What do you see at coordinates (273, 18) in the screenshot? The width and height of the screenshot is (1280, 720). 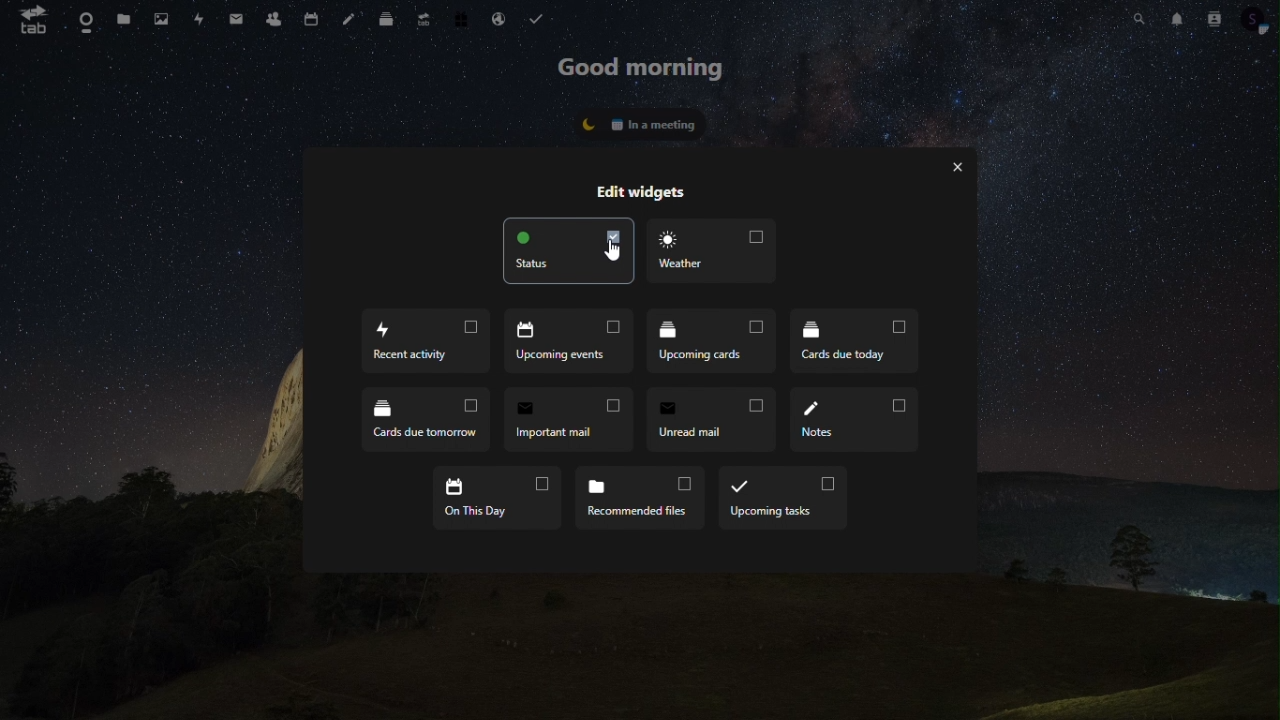 I see `contacts` at bounding box center [273, 18].